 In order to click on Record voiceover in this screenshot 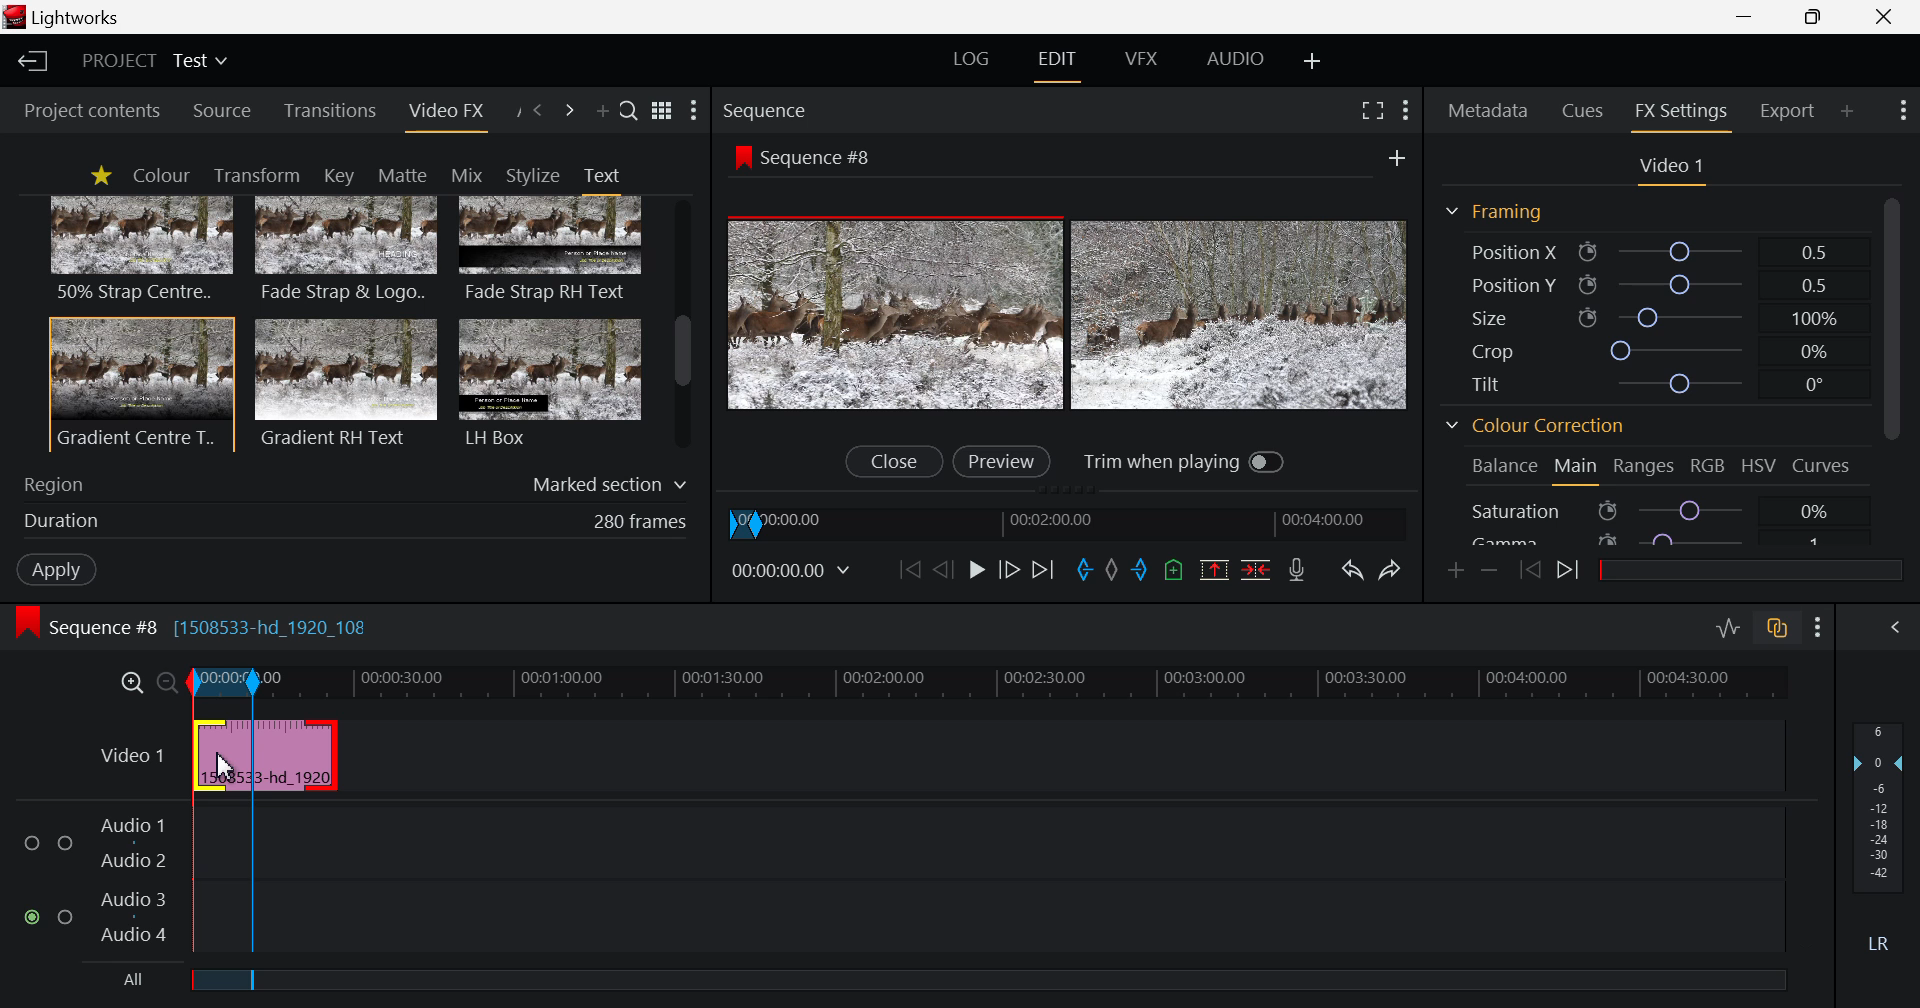, I will do `click(1296, 572)`.